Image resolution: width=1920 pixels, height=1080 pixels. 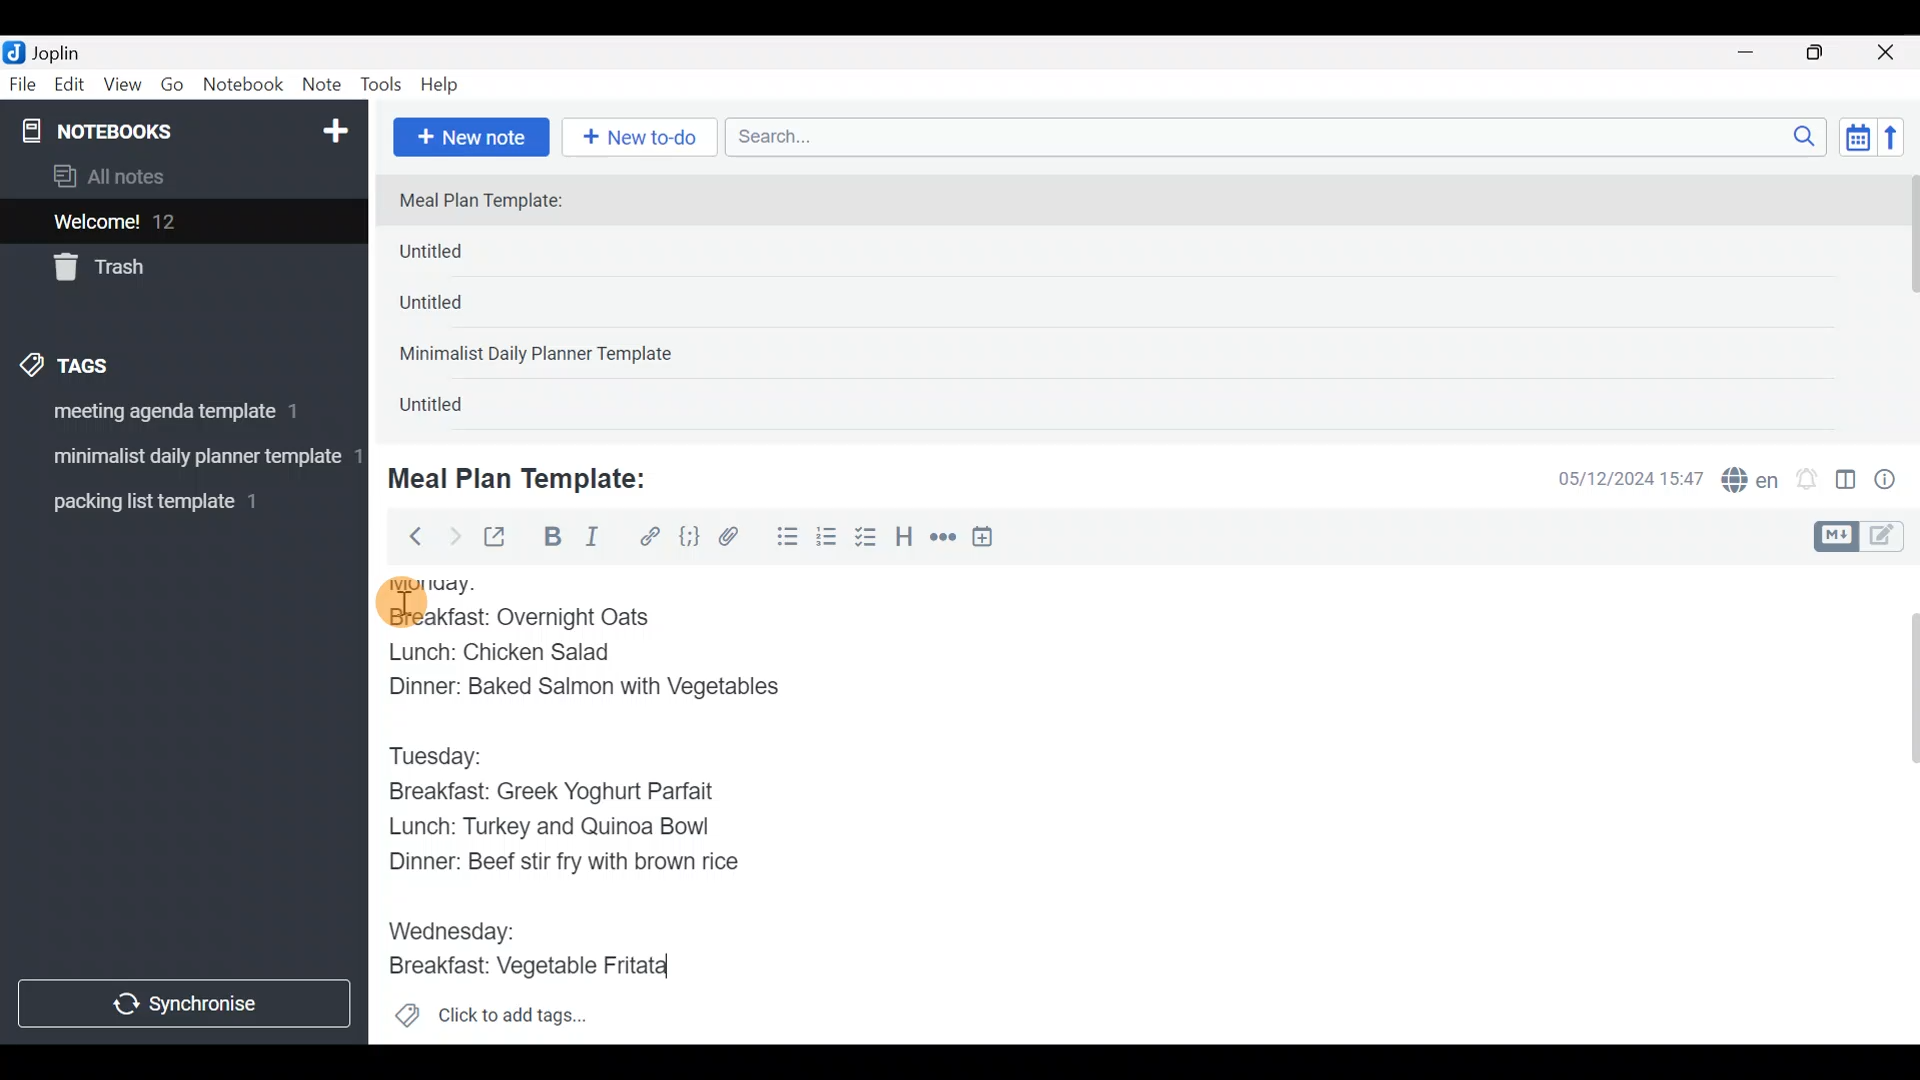 I want to click on Attach file, so click(x=735, y=539).